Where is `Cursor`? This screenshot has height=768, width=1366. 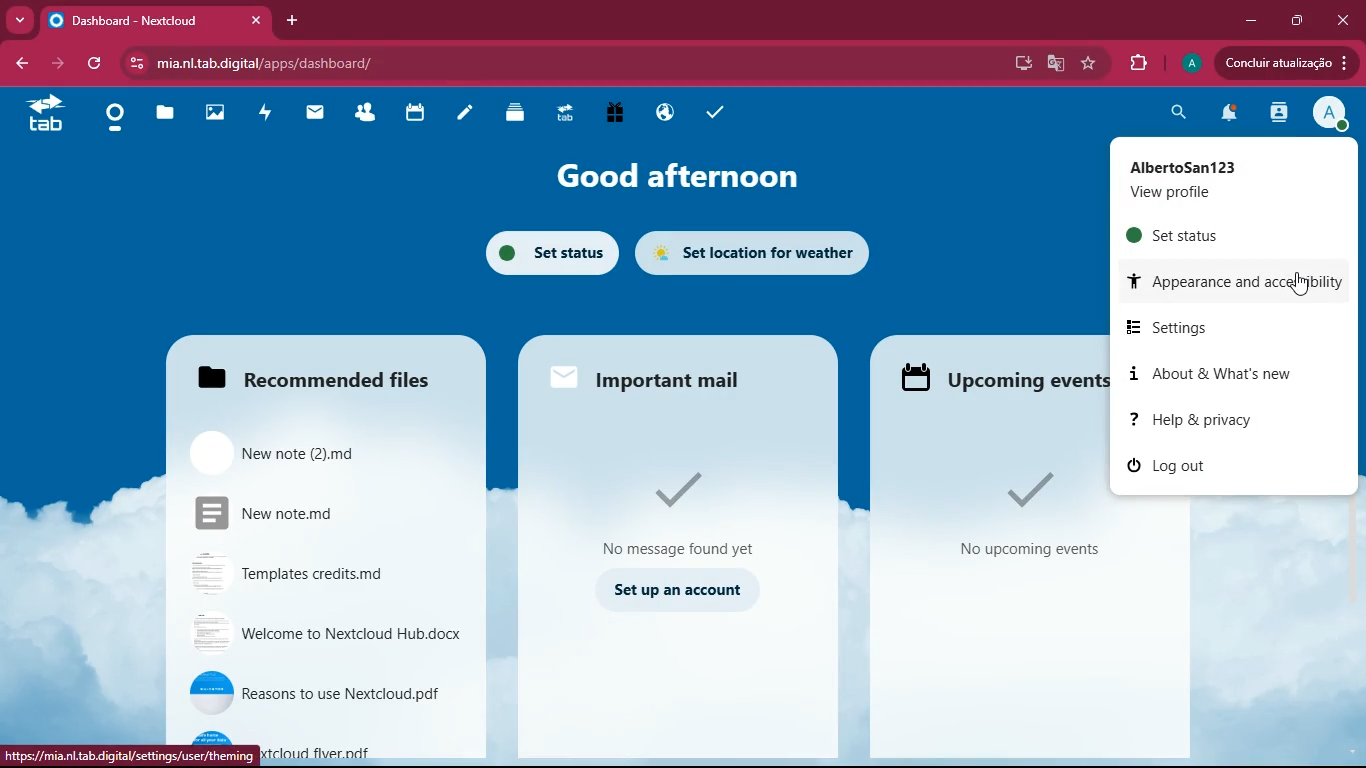
Cursor is located at coordinates (1298, 282).